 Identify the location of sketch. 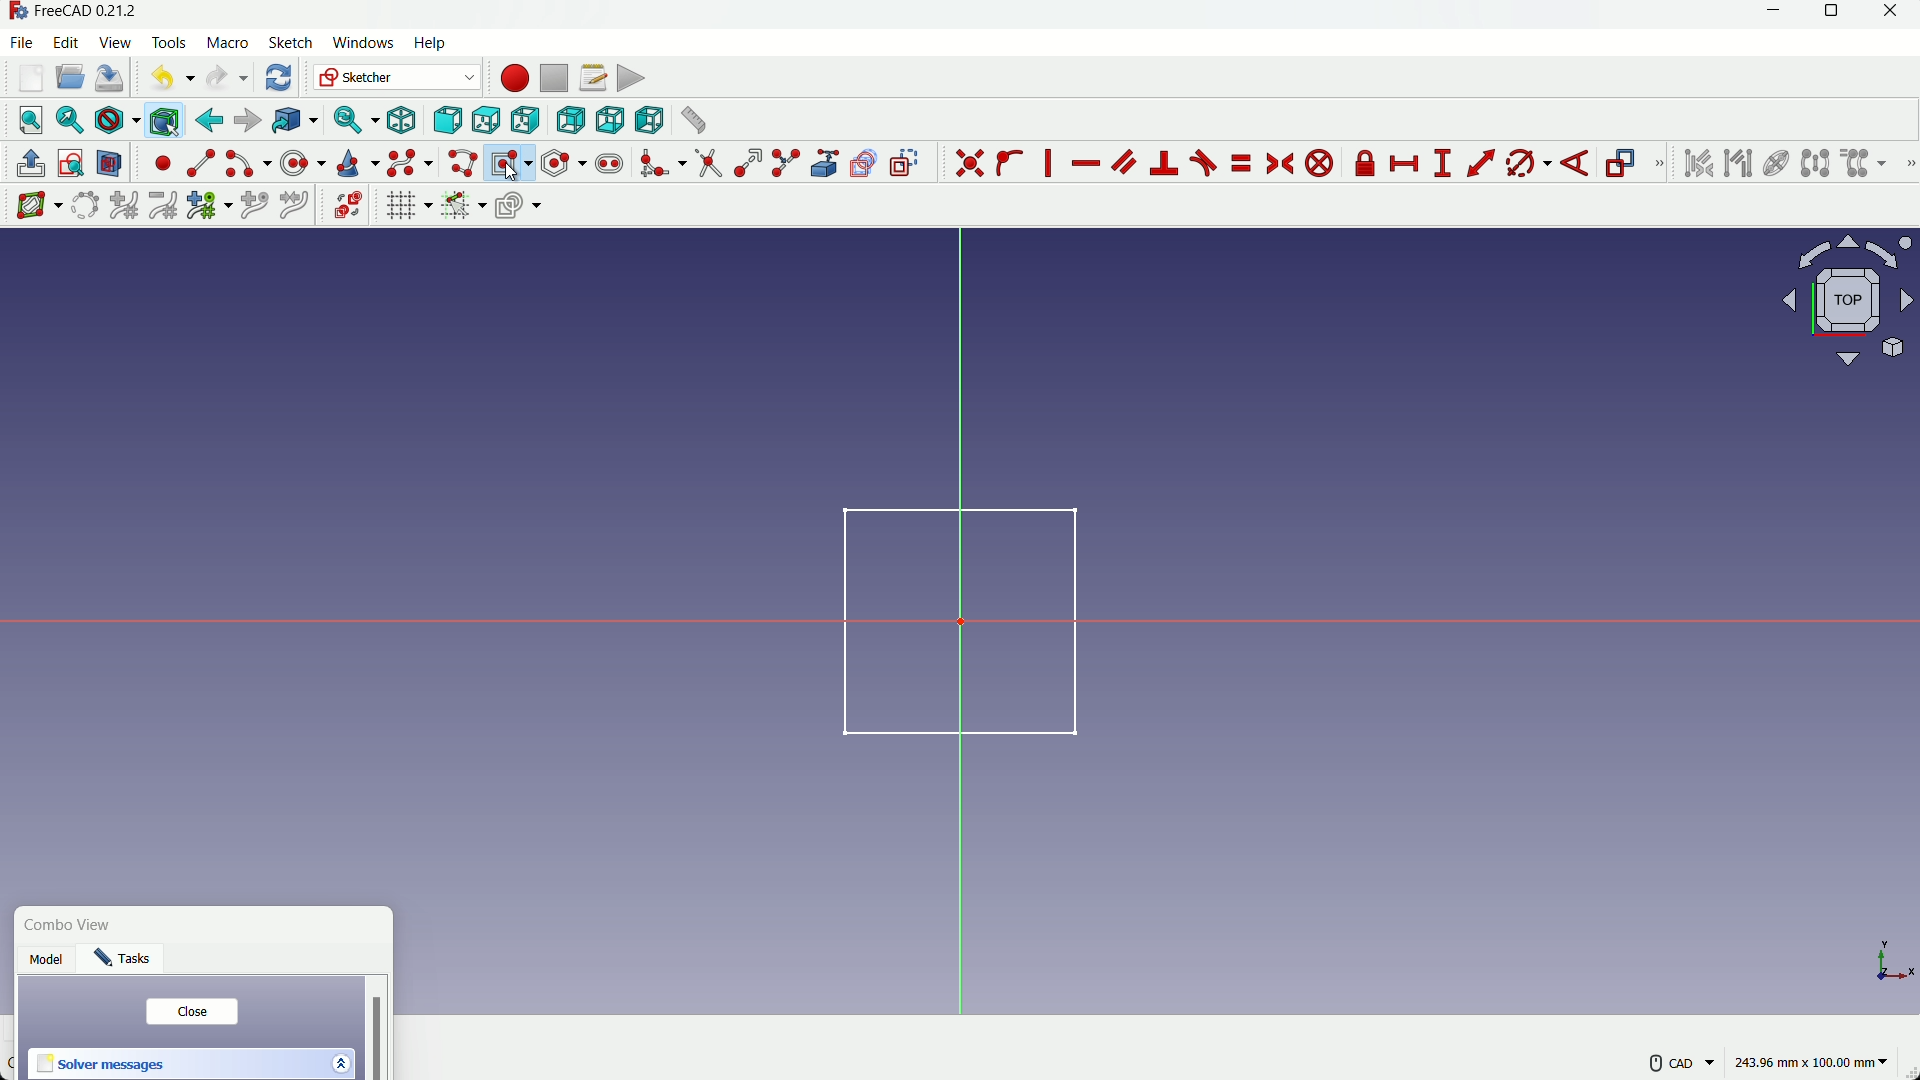
(946, 619).